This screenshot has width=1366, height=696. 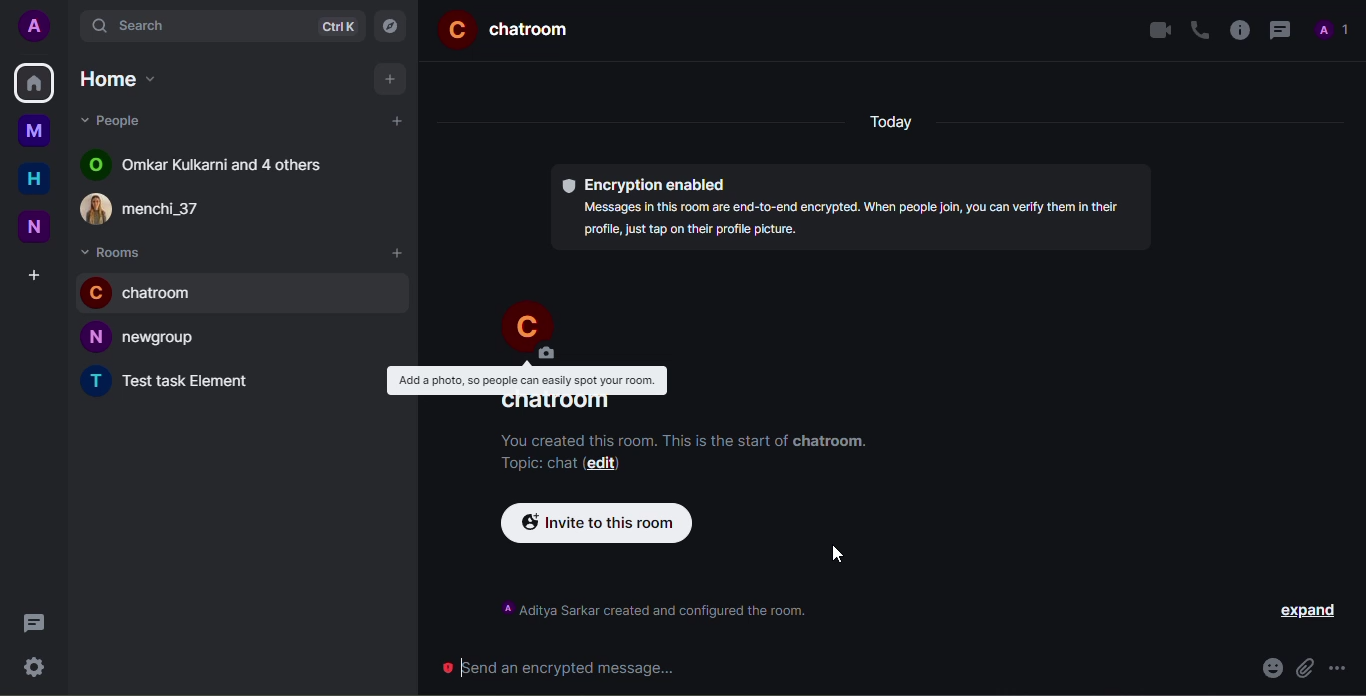 I want to click on T Test task Element, so click(x=196, y=382).